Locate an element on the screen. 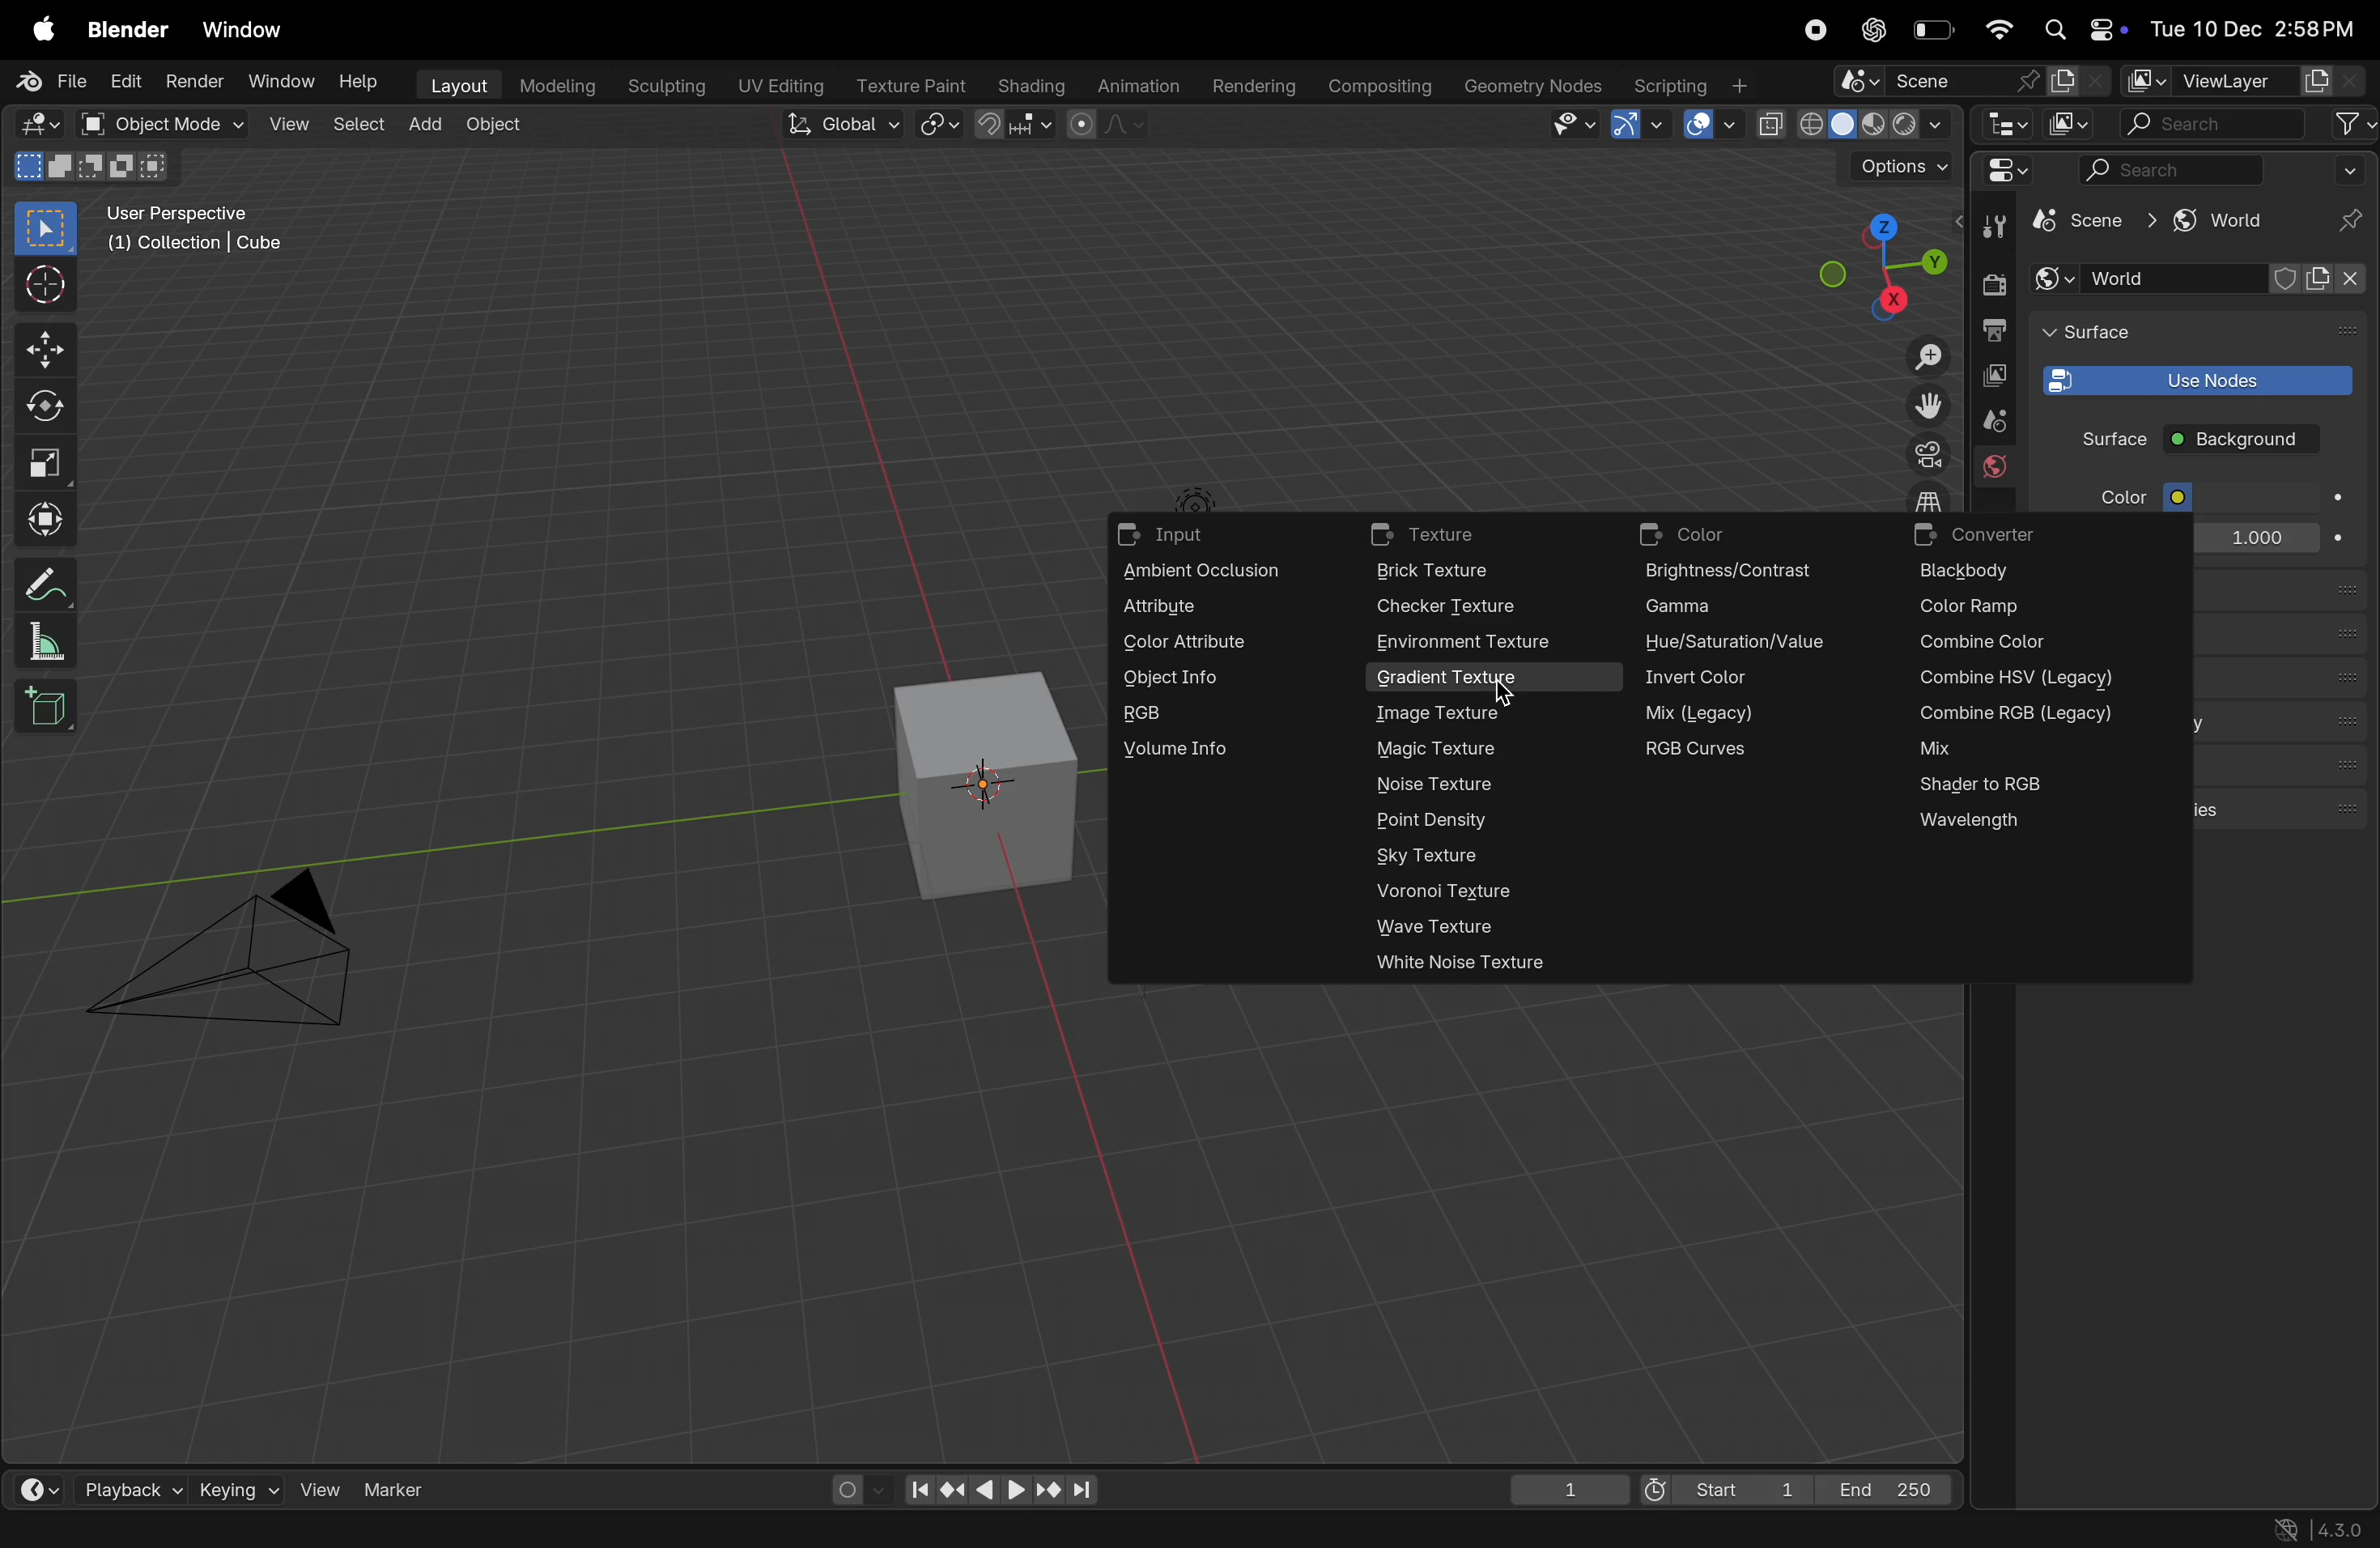 The height and width of the screenshot is (1548, 2380). image texture is located at coordinates (1440, 714).